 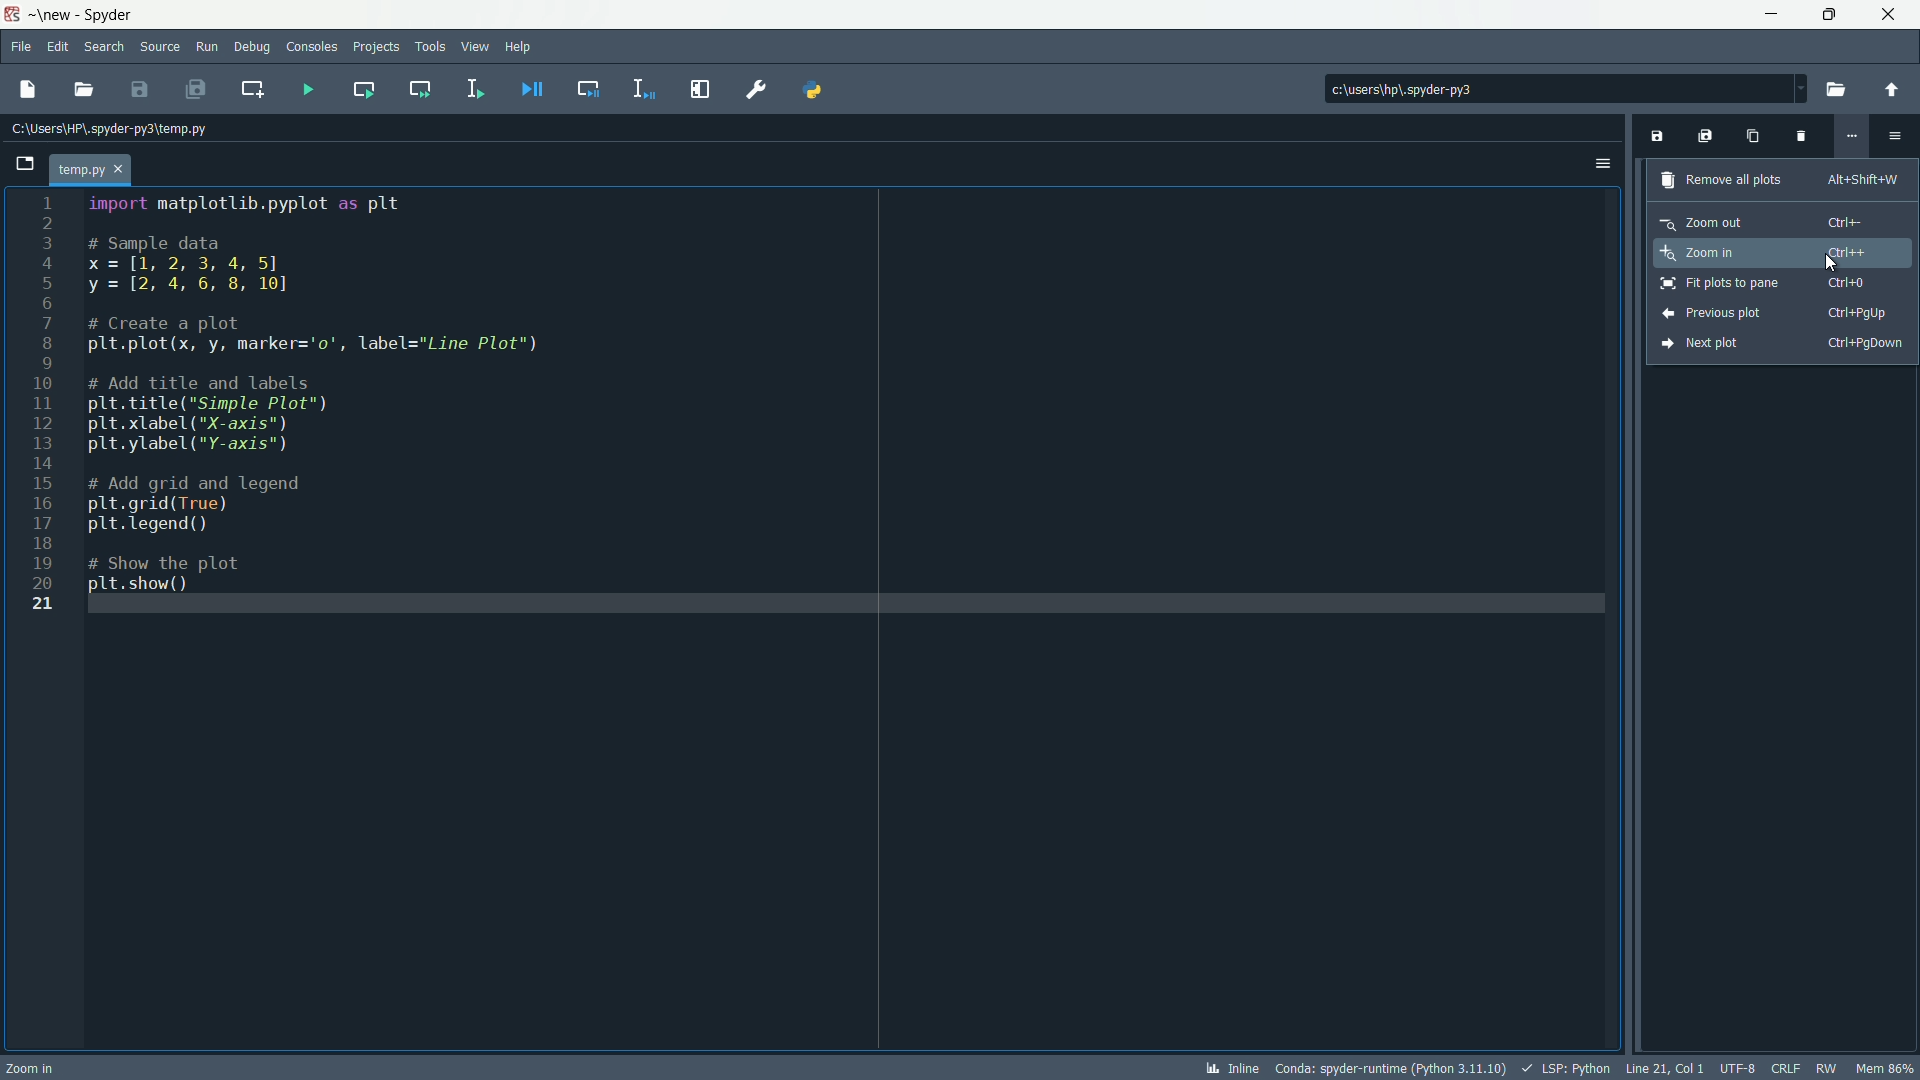 I want to click on debug menu, so click(x=252, y=46).